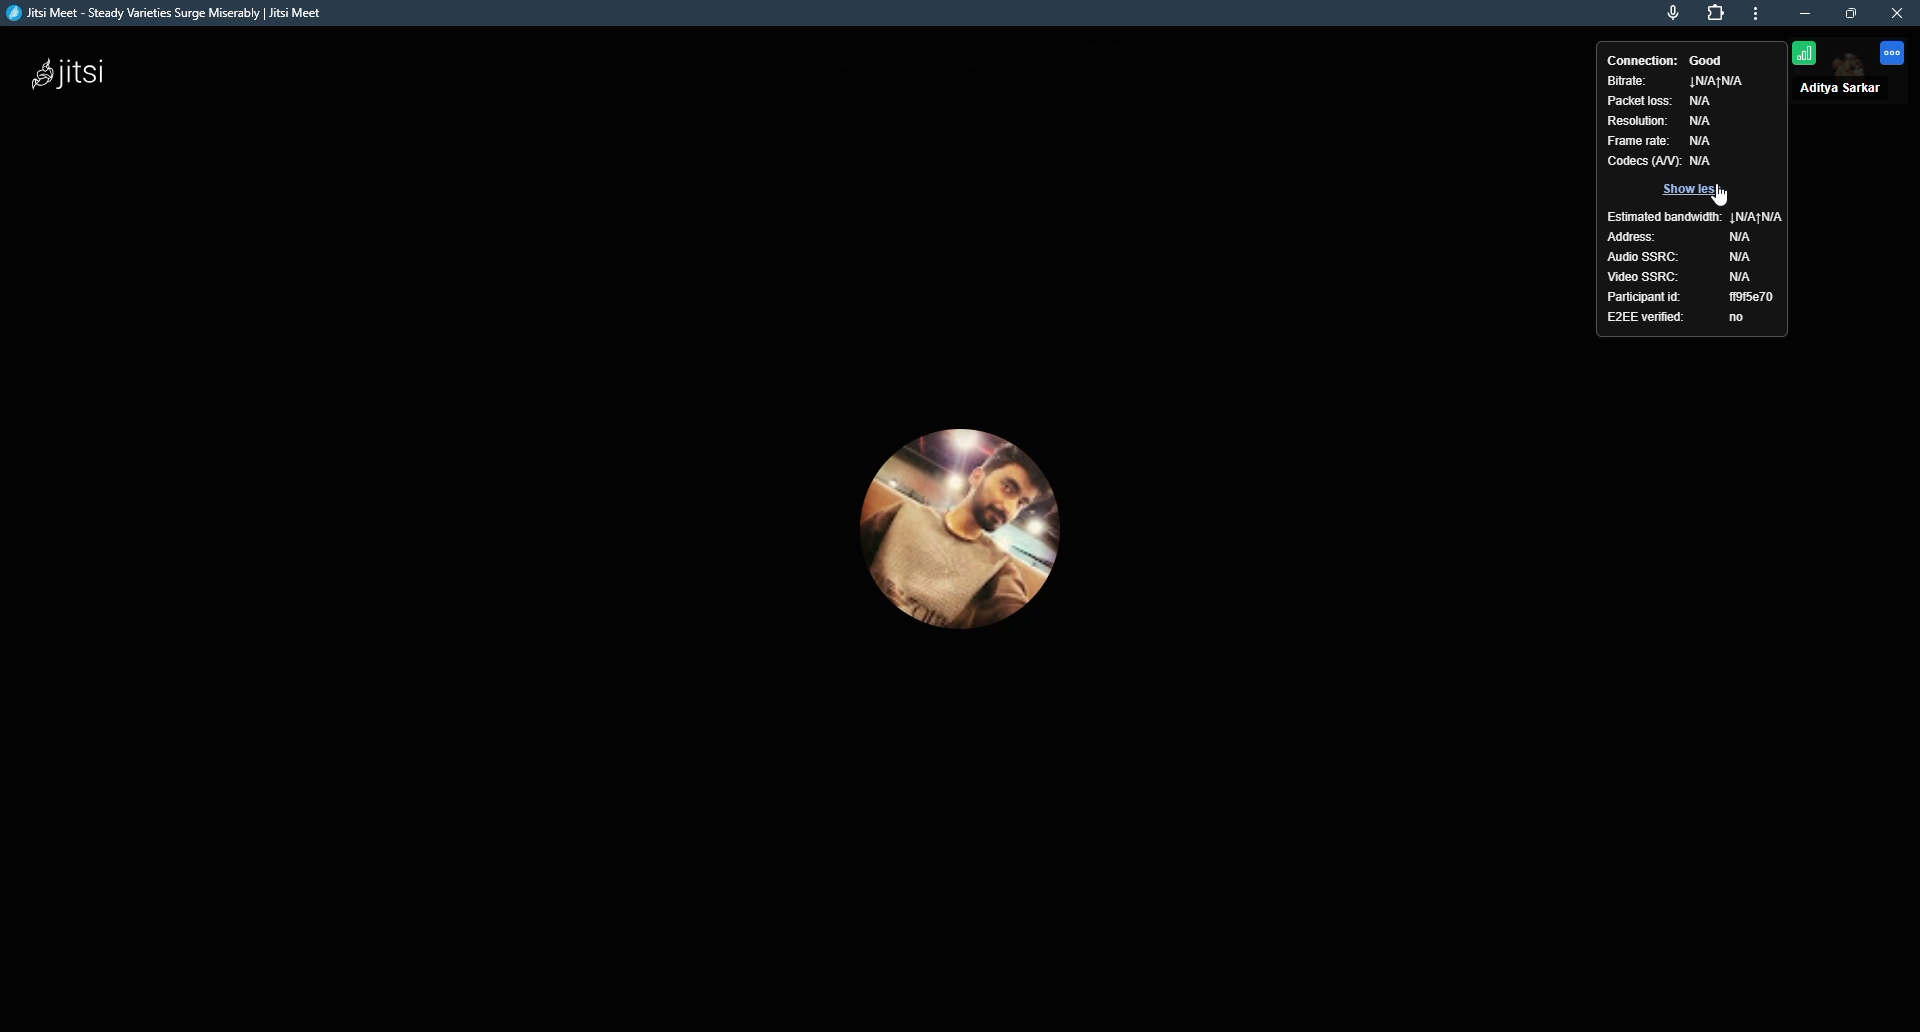  I want to click on na, so click(1705, 102).